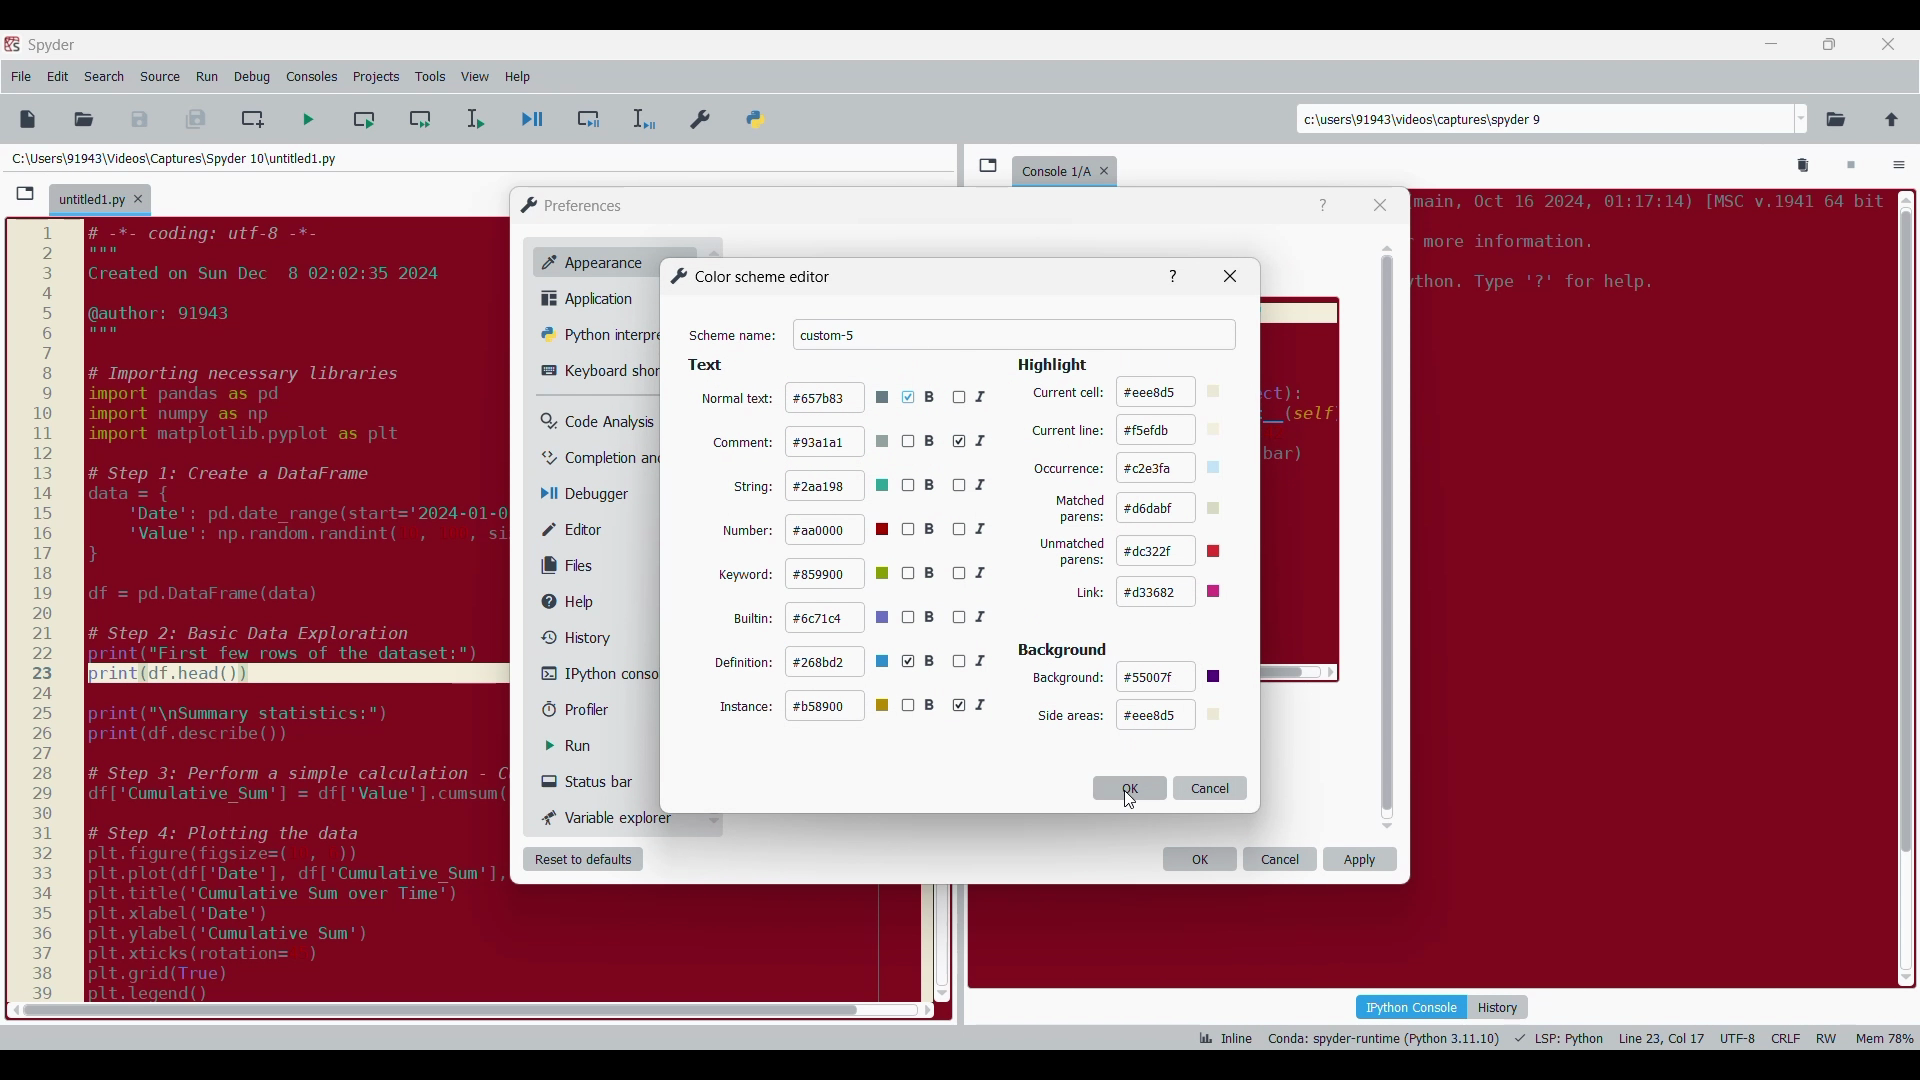 This screenshot has height=1080, width=1920. Describe the element at coordinates (1015, 335) in the screenshot. I see `Scheme name` at that location.